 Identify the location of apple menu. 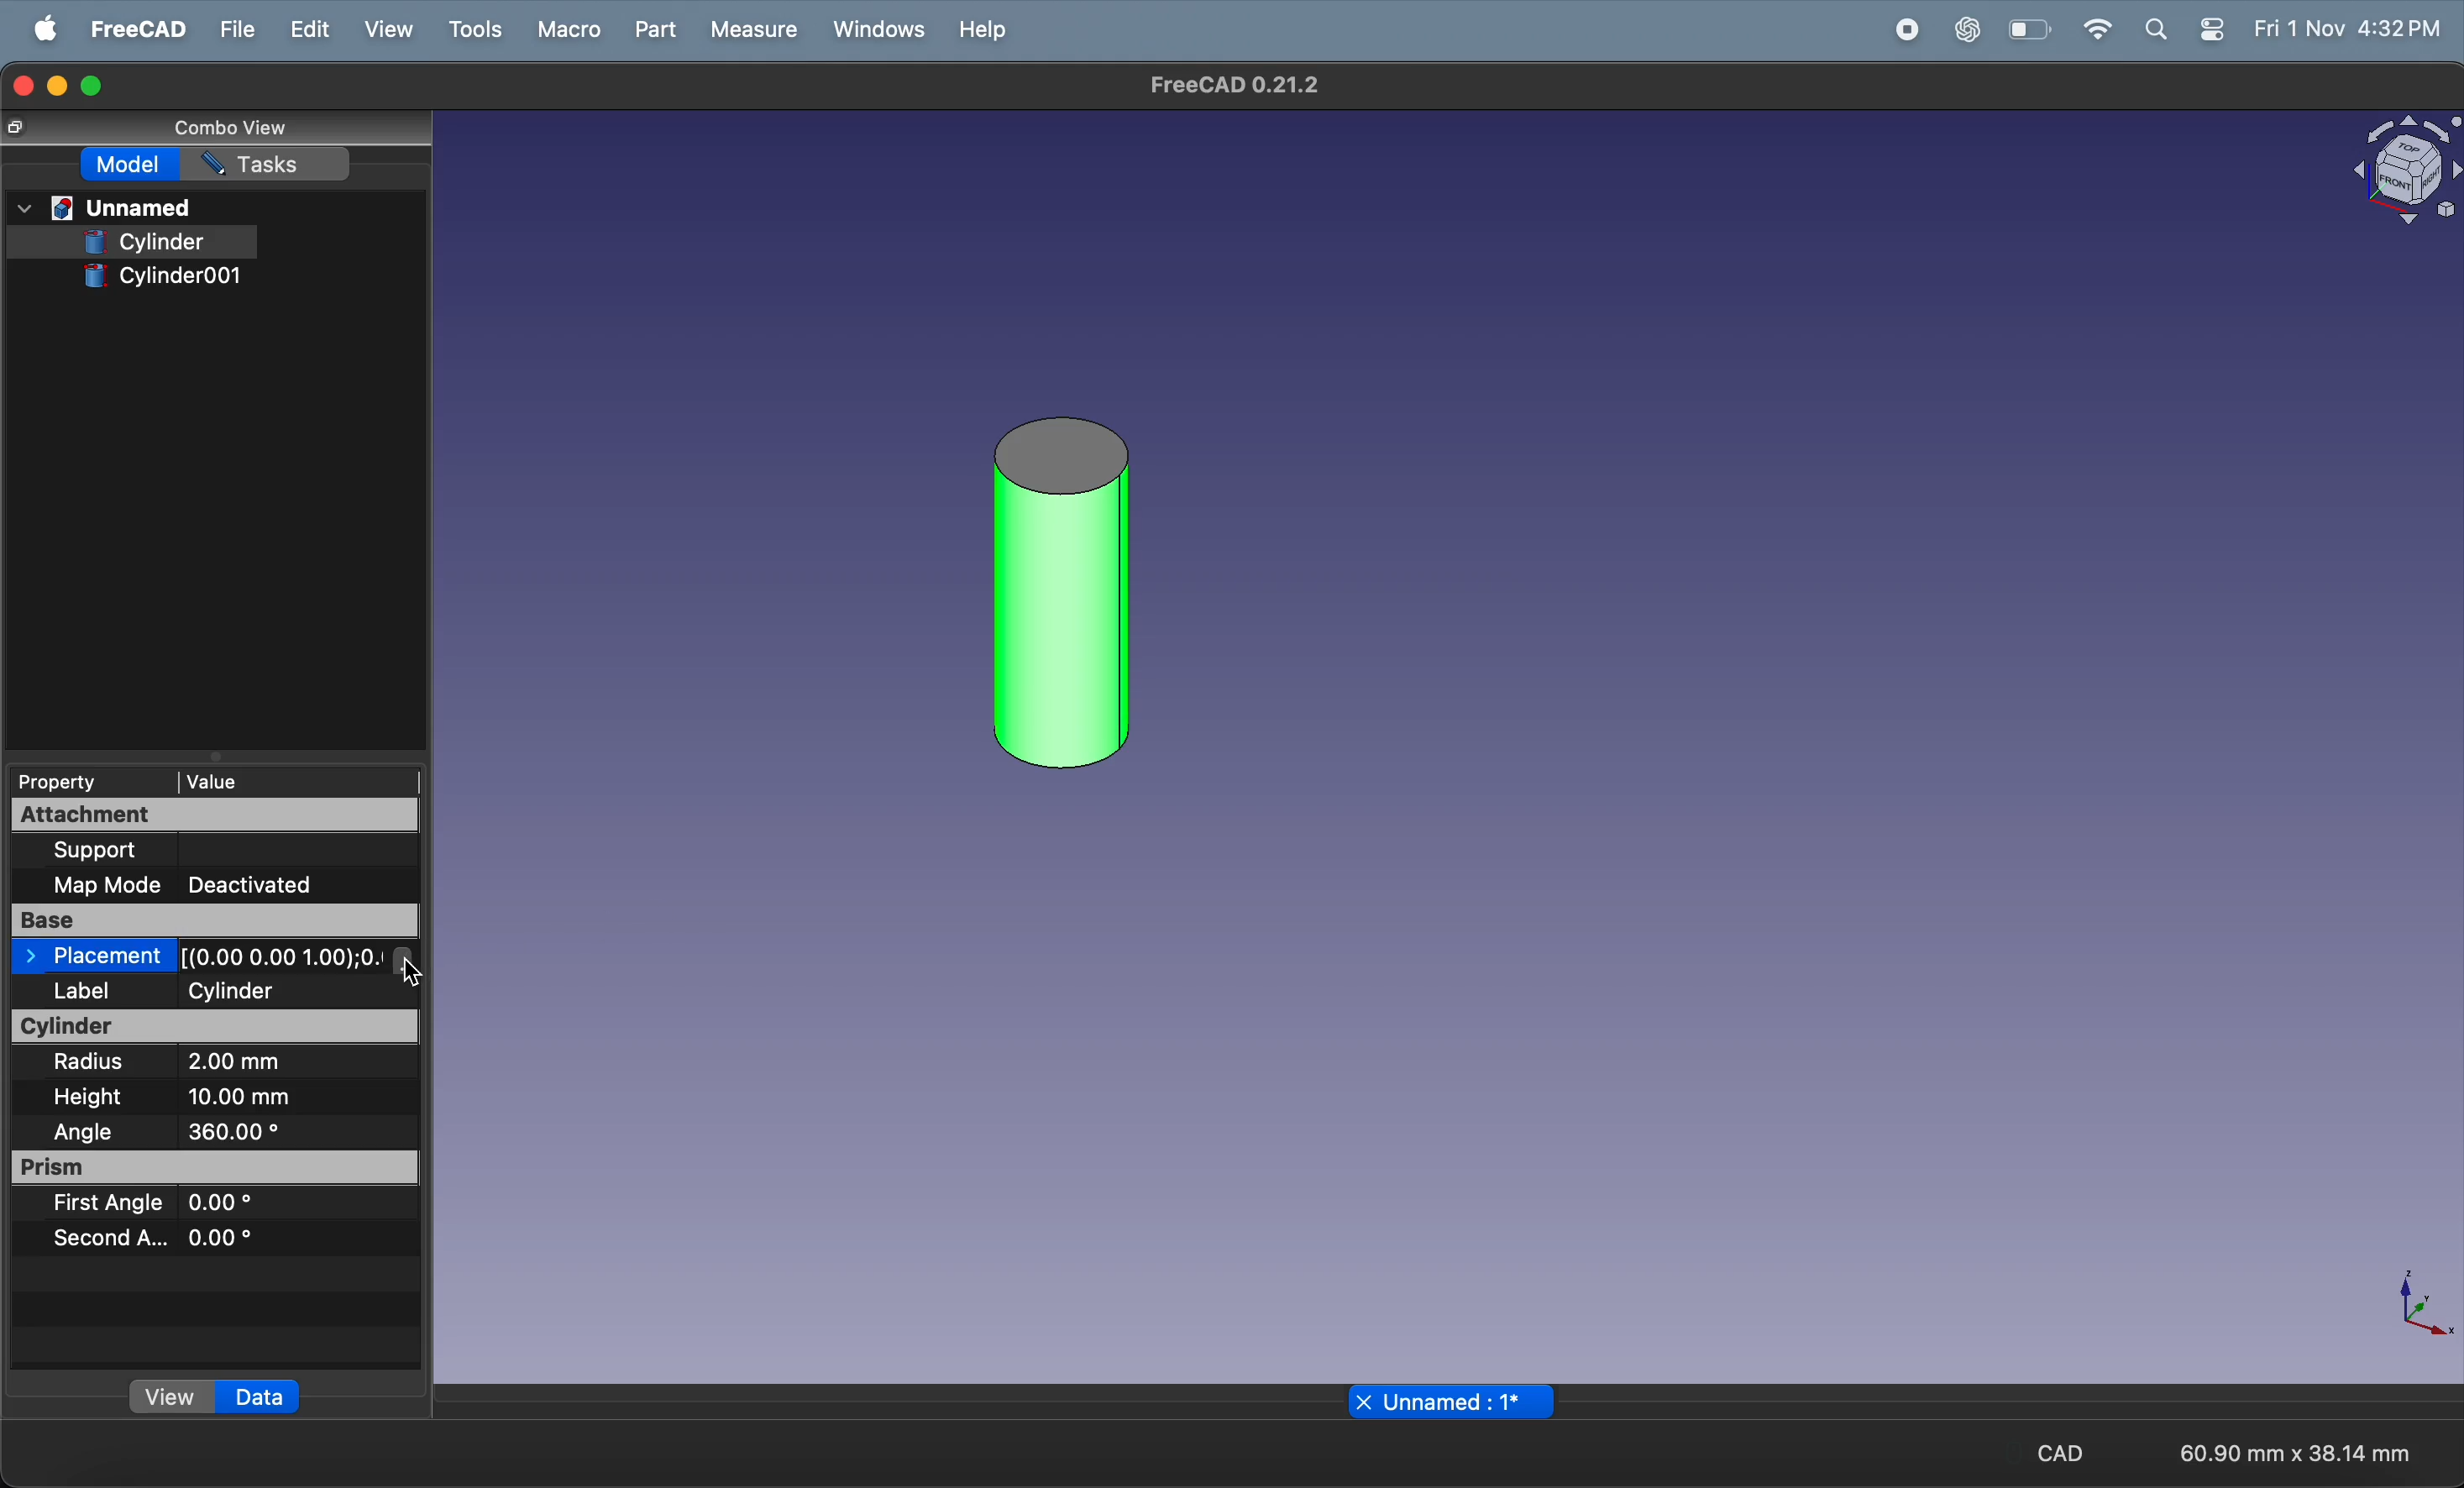
(37, 28).